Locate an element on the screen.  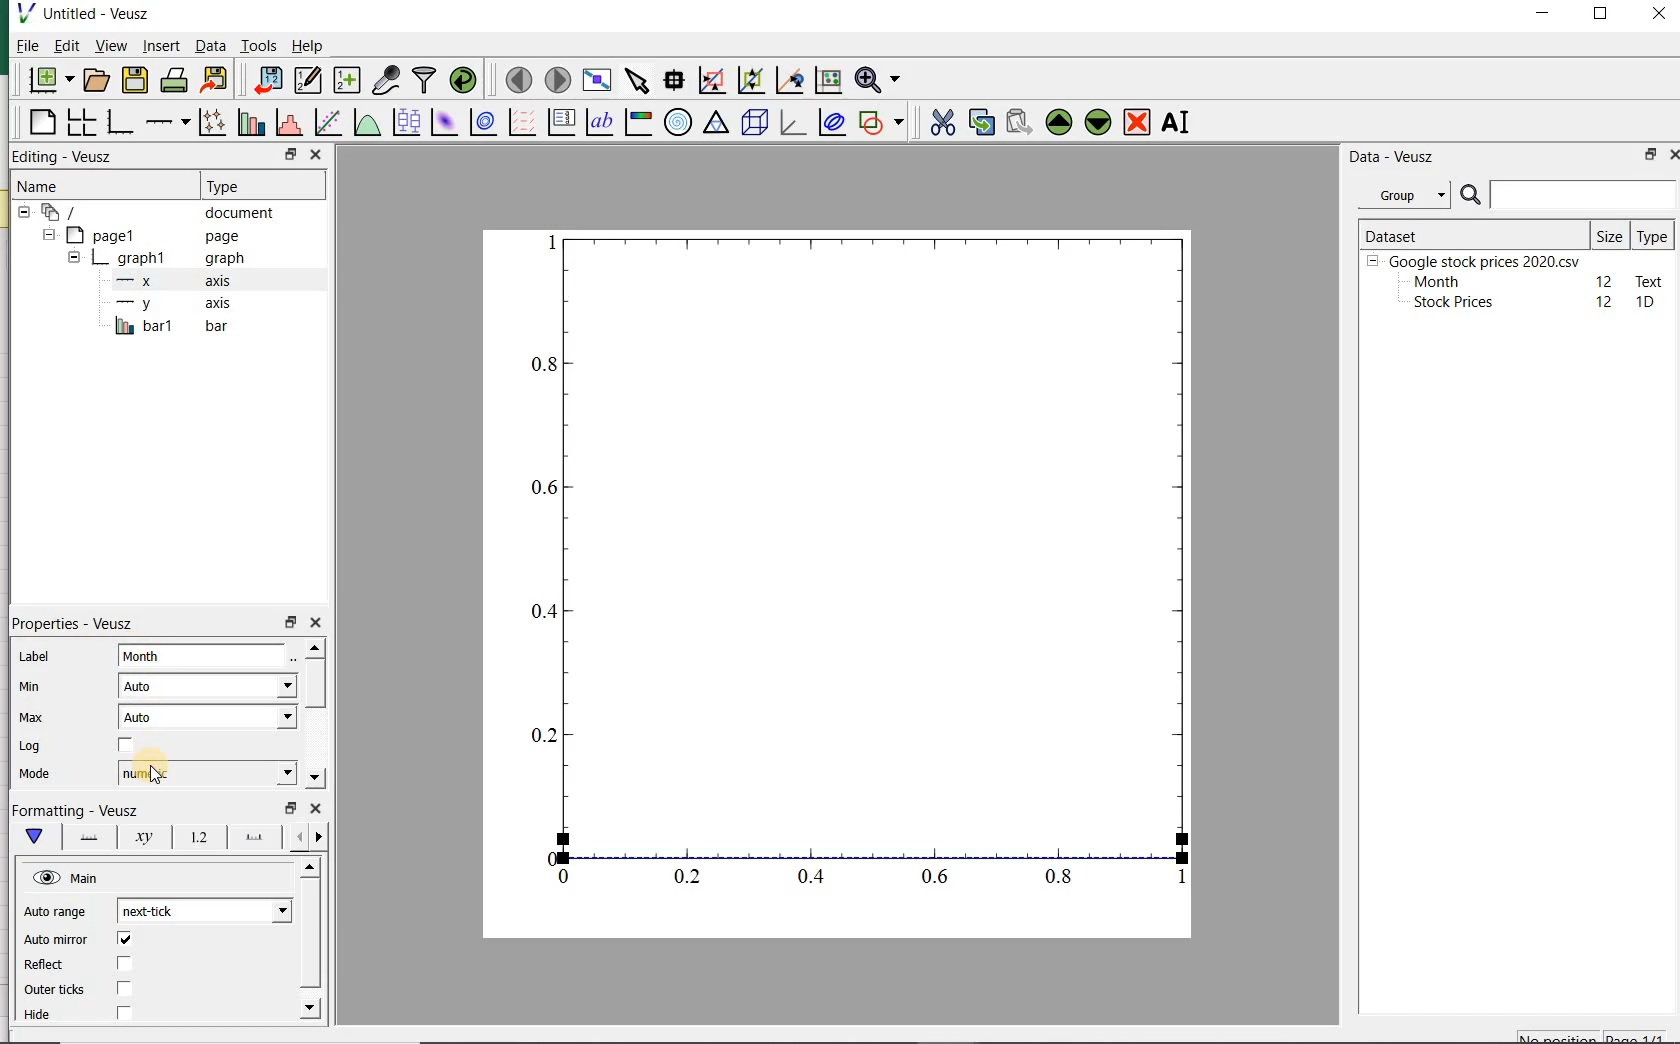
check/uncheck is located at coordinates (124, 988).